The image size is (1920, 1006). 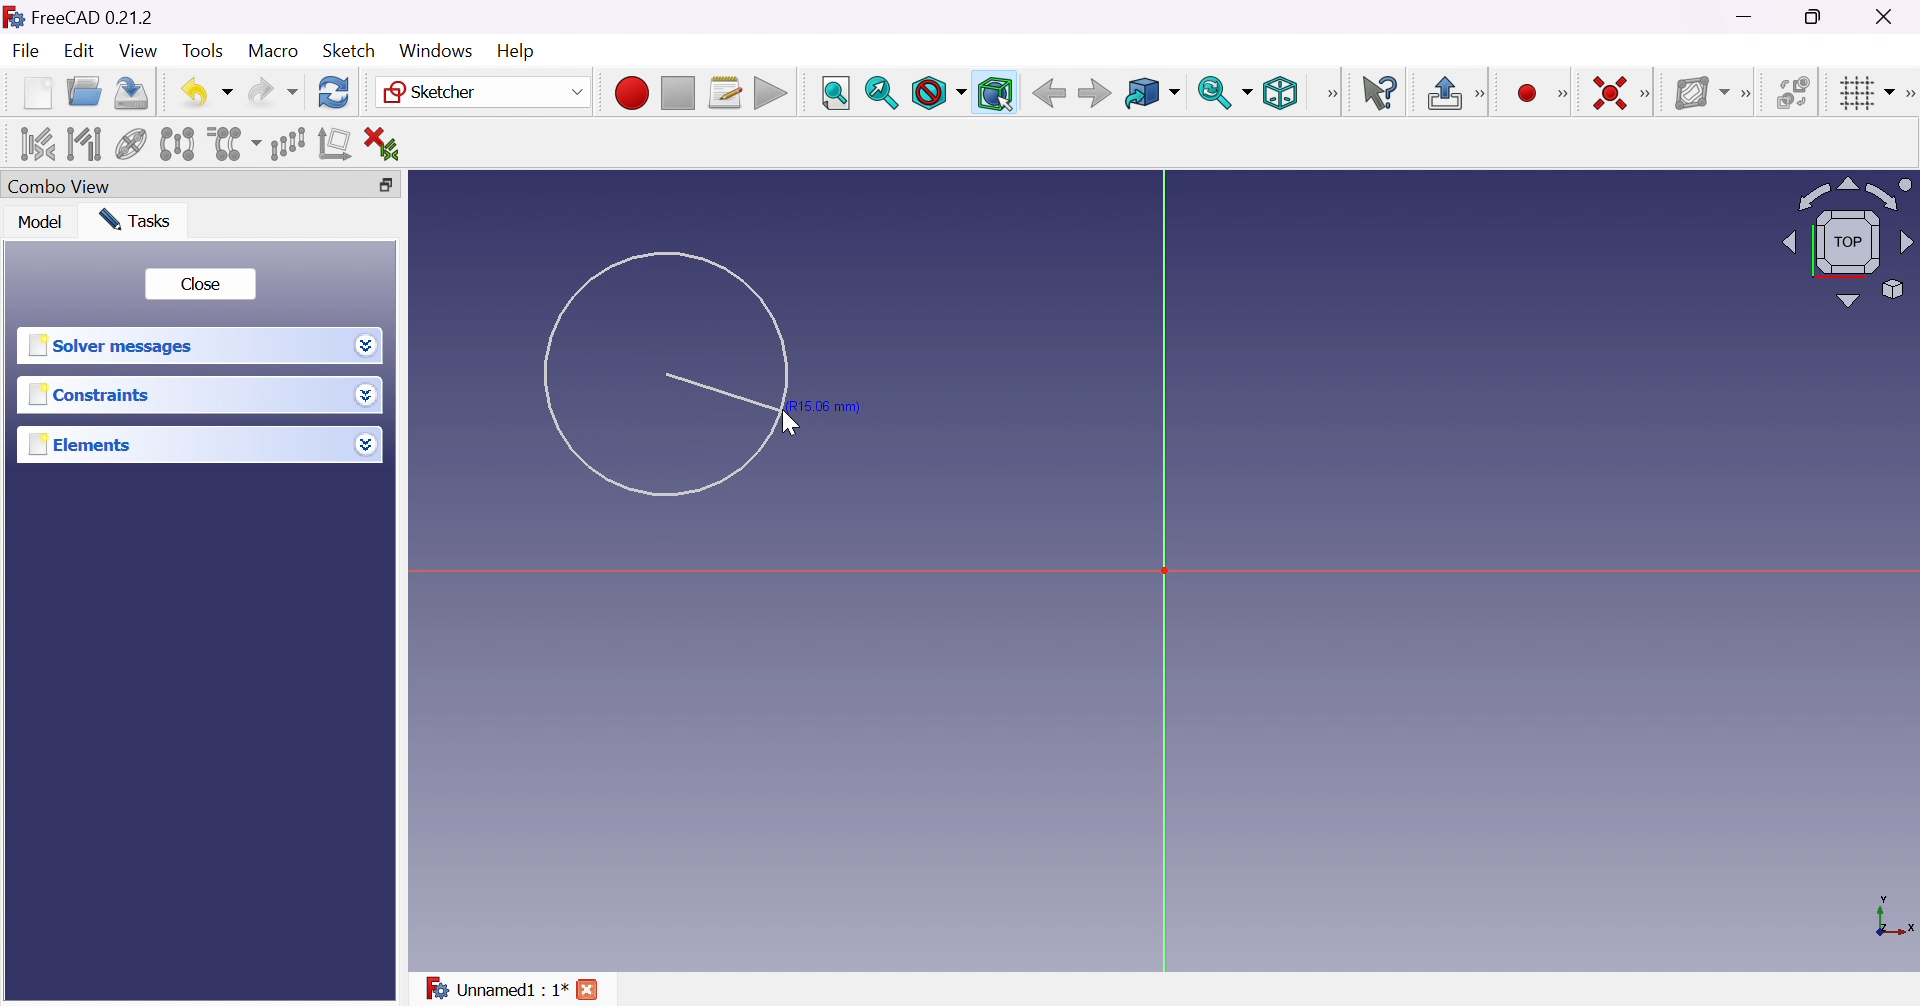 What do you see at coordinates (83, 93) in the screenshot?
I see `Open...` at bounding box center [83, 93].